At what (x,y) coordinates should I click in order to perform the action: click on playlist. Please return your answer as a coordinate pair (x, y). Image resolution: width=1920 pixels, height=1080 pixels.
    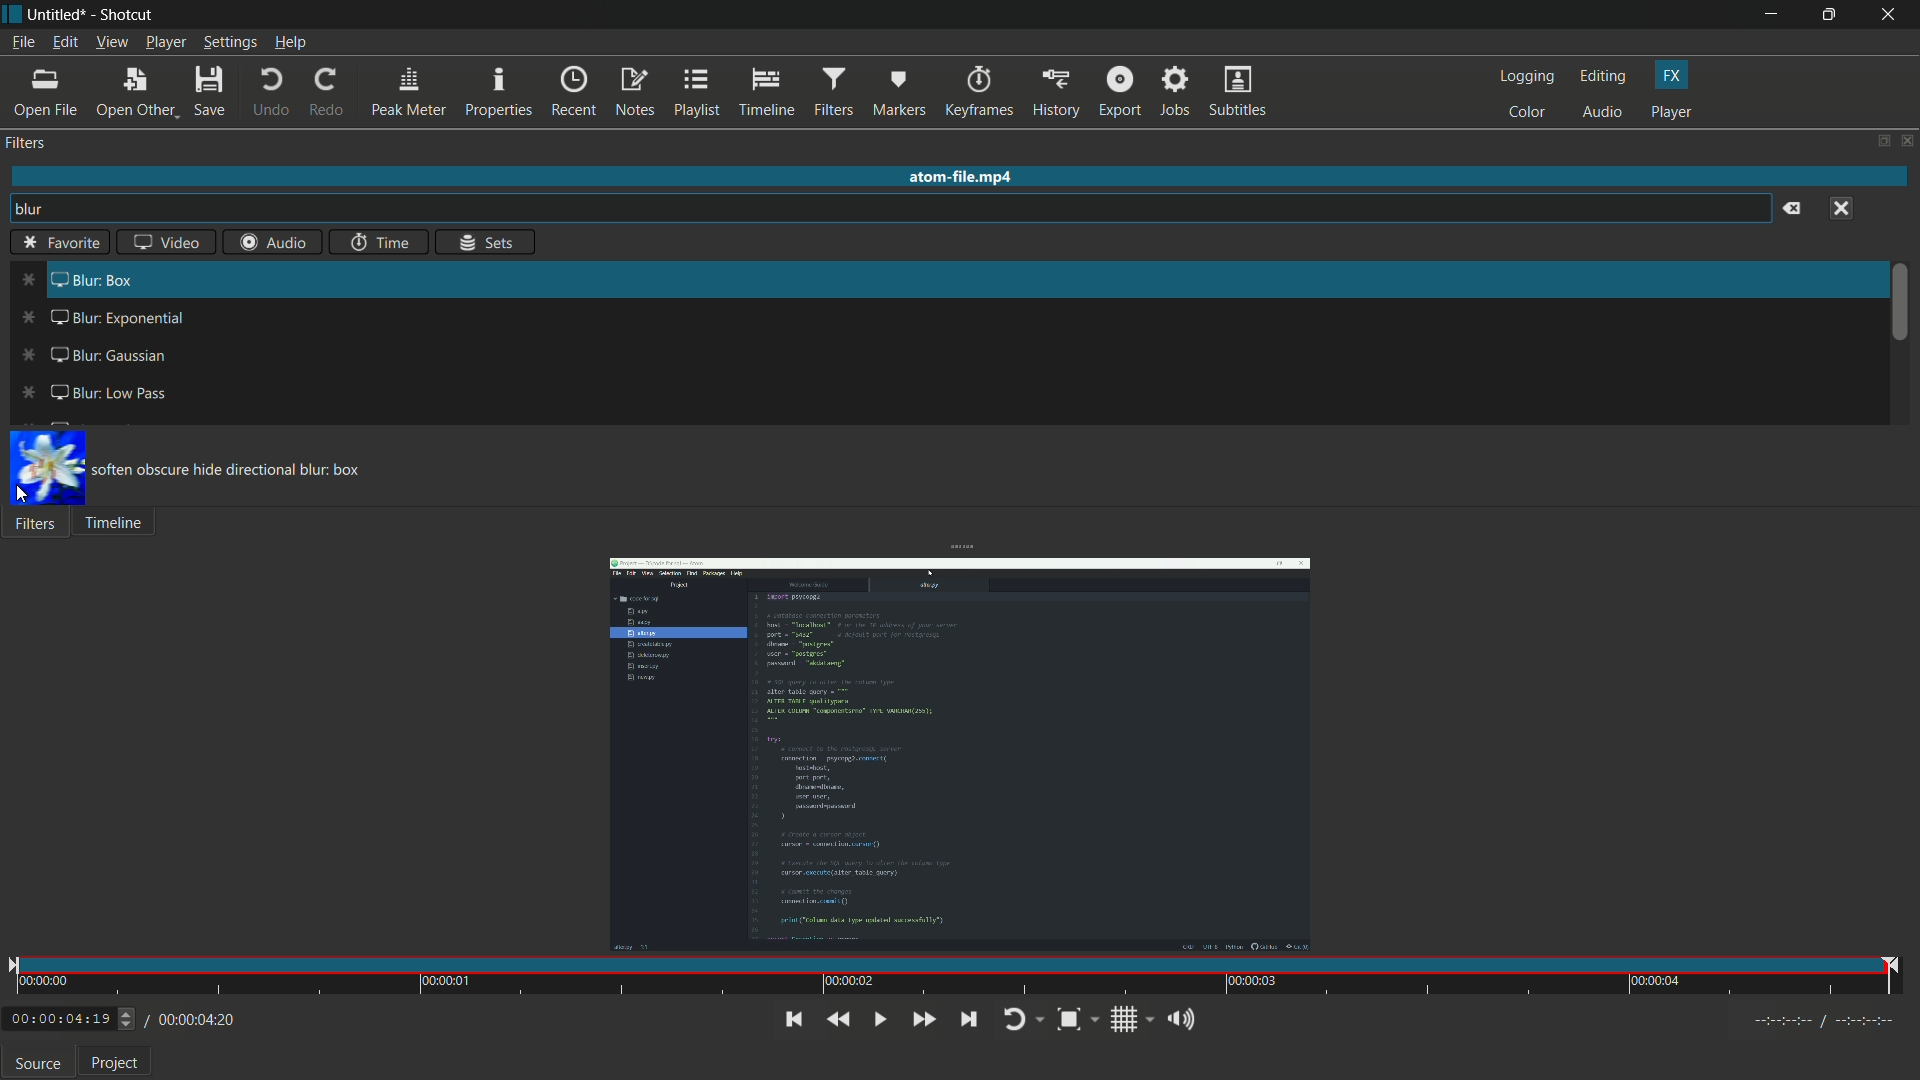
    Looking at the image, I should click on (695, 91).